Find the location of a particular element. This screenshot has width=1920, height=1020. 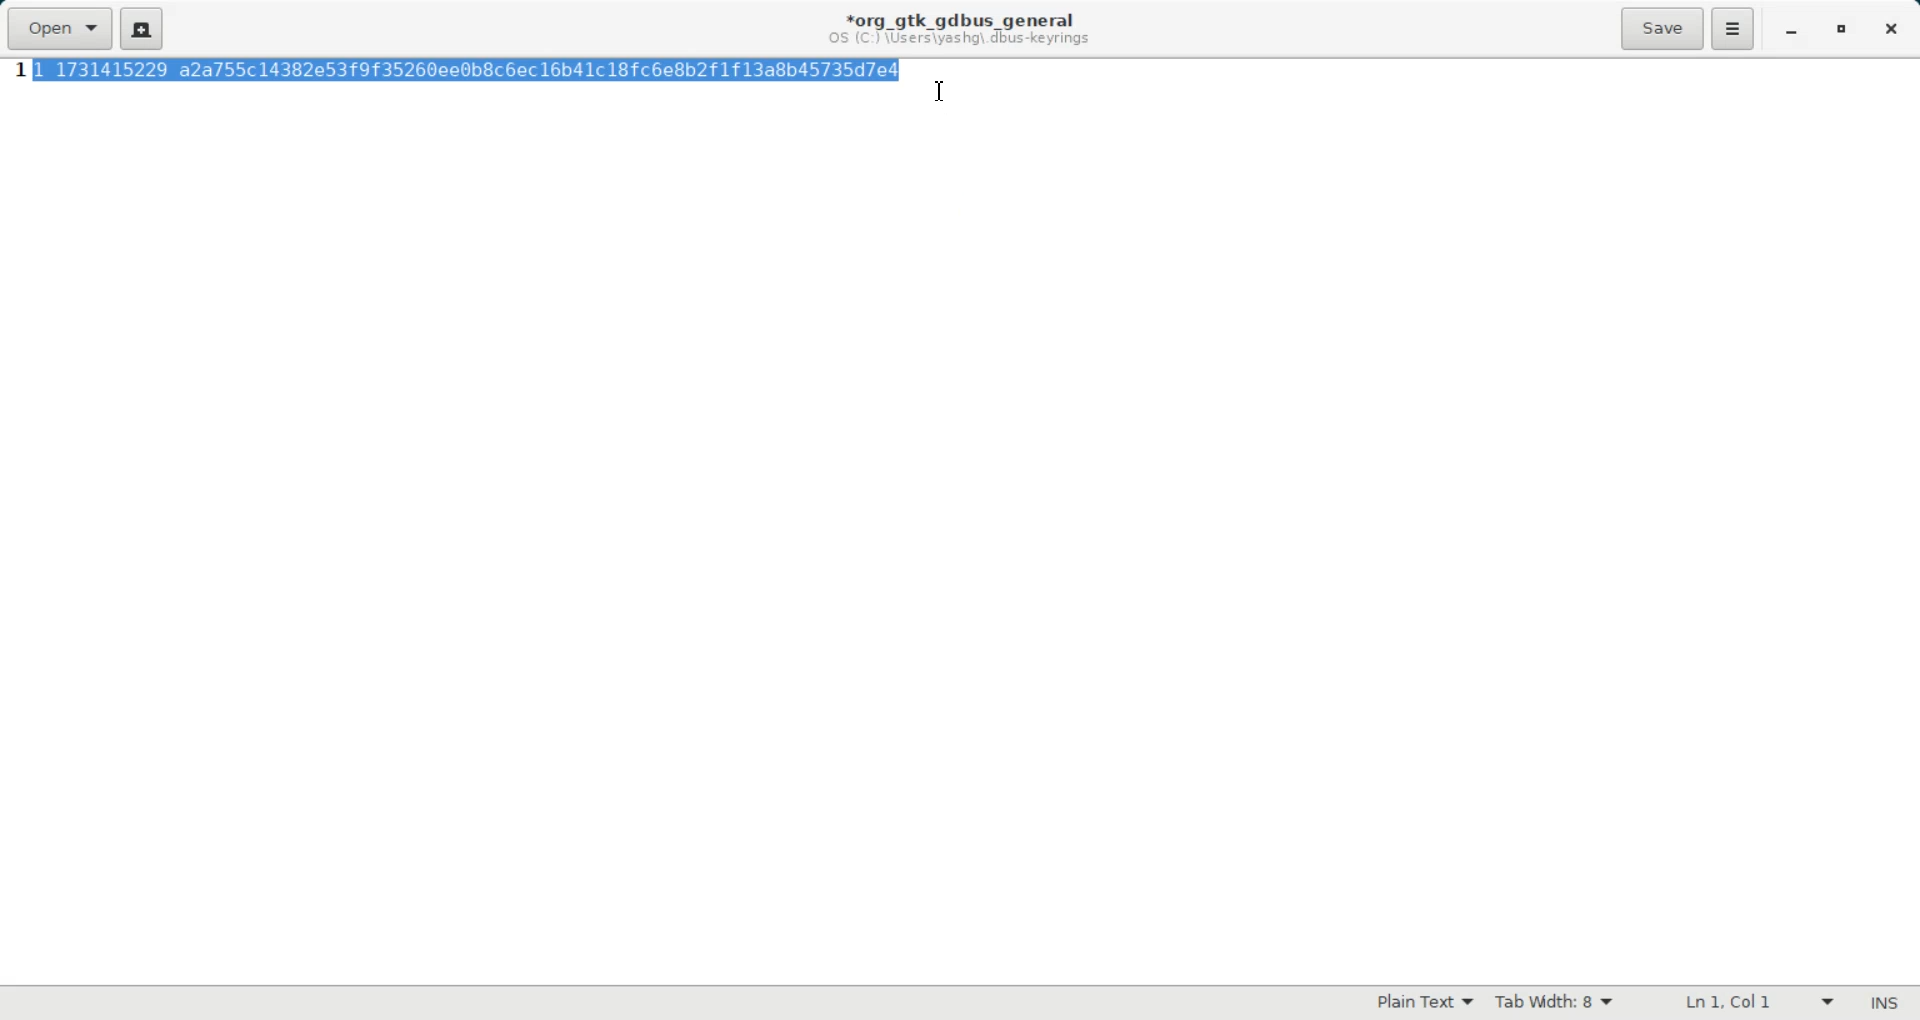

Create a new document is located at coordinates (142, 28).